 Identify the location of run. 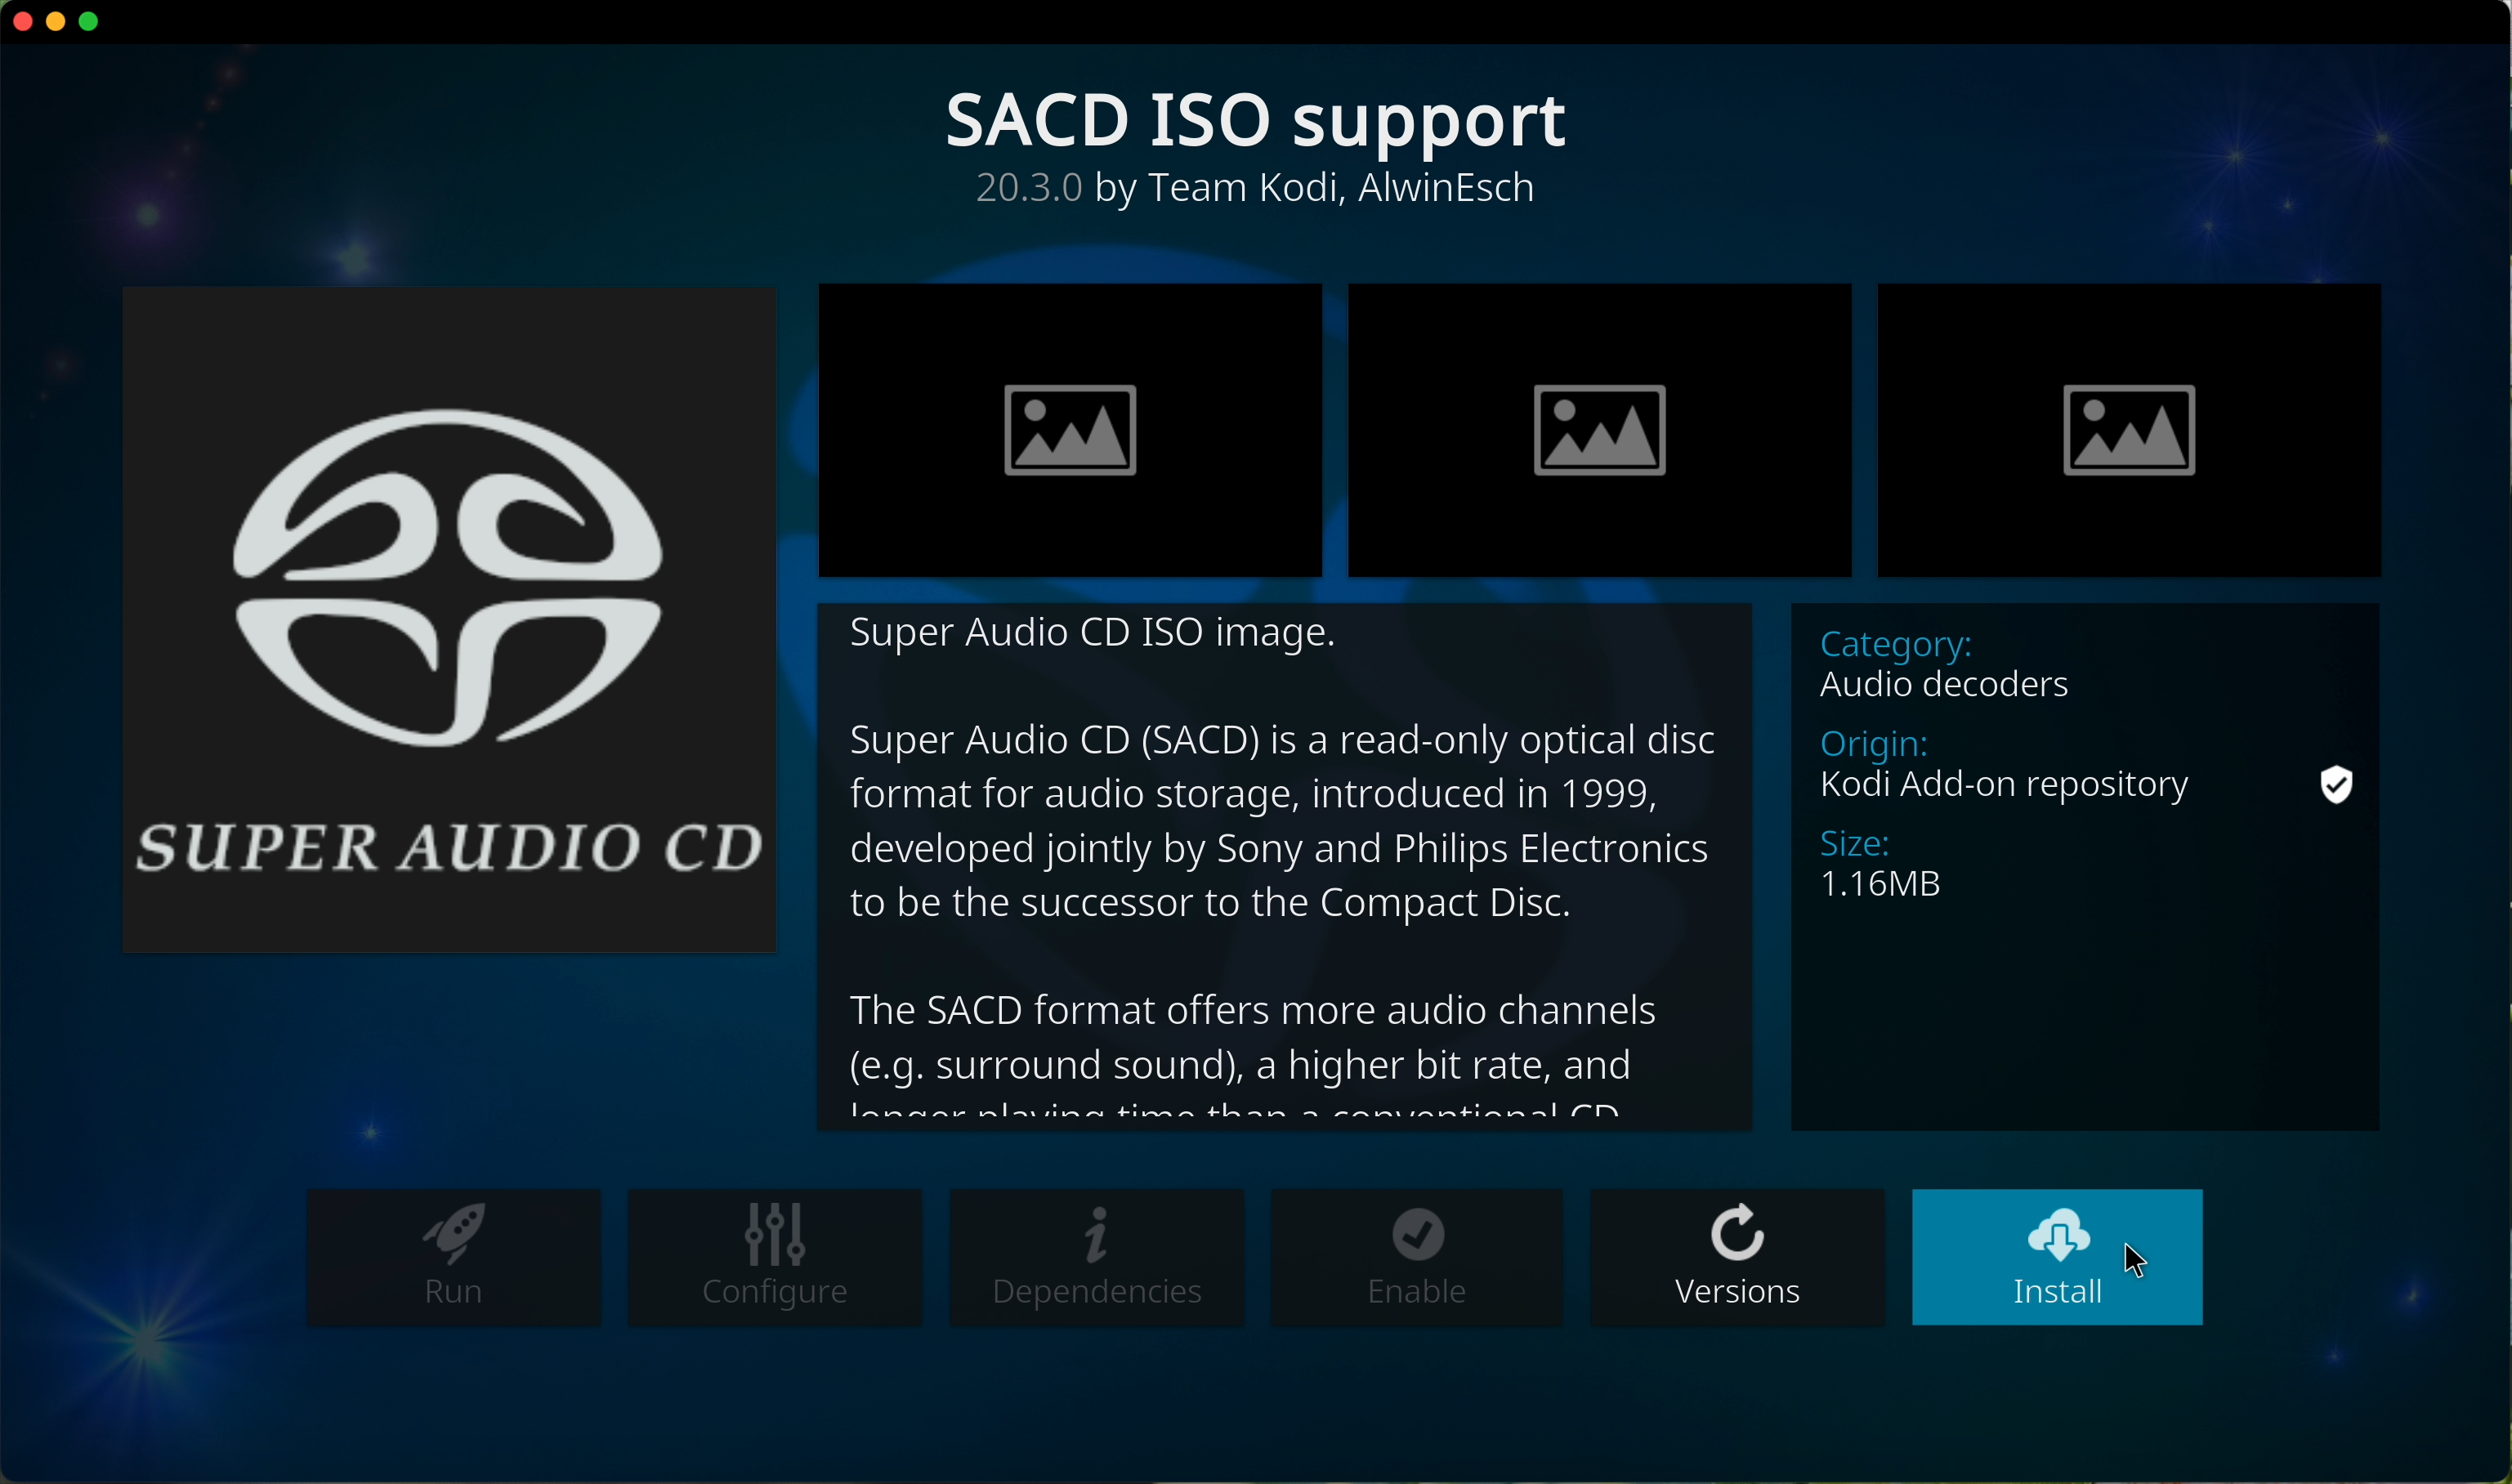
(447, 1259).